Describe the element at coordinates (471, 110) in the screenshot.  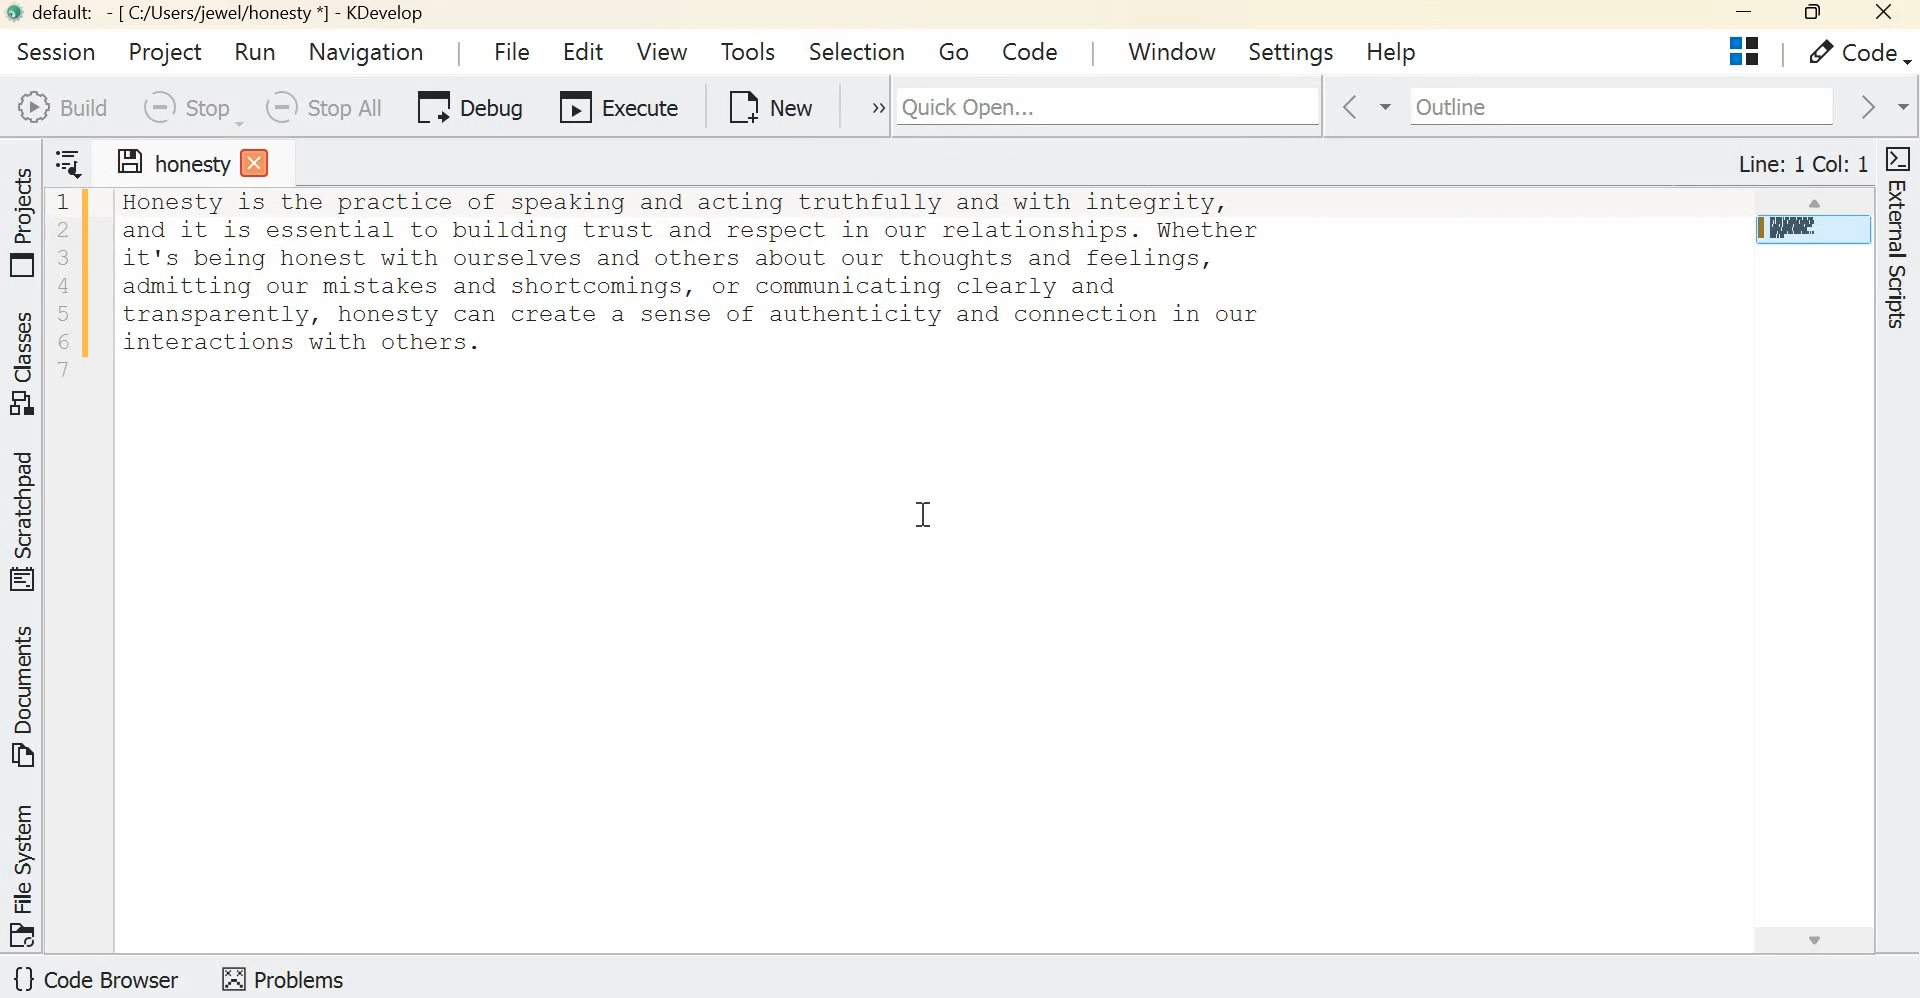
I see `Debug current launch` at that location.